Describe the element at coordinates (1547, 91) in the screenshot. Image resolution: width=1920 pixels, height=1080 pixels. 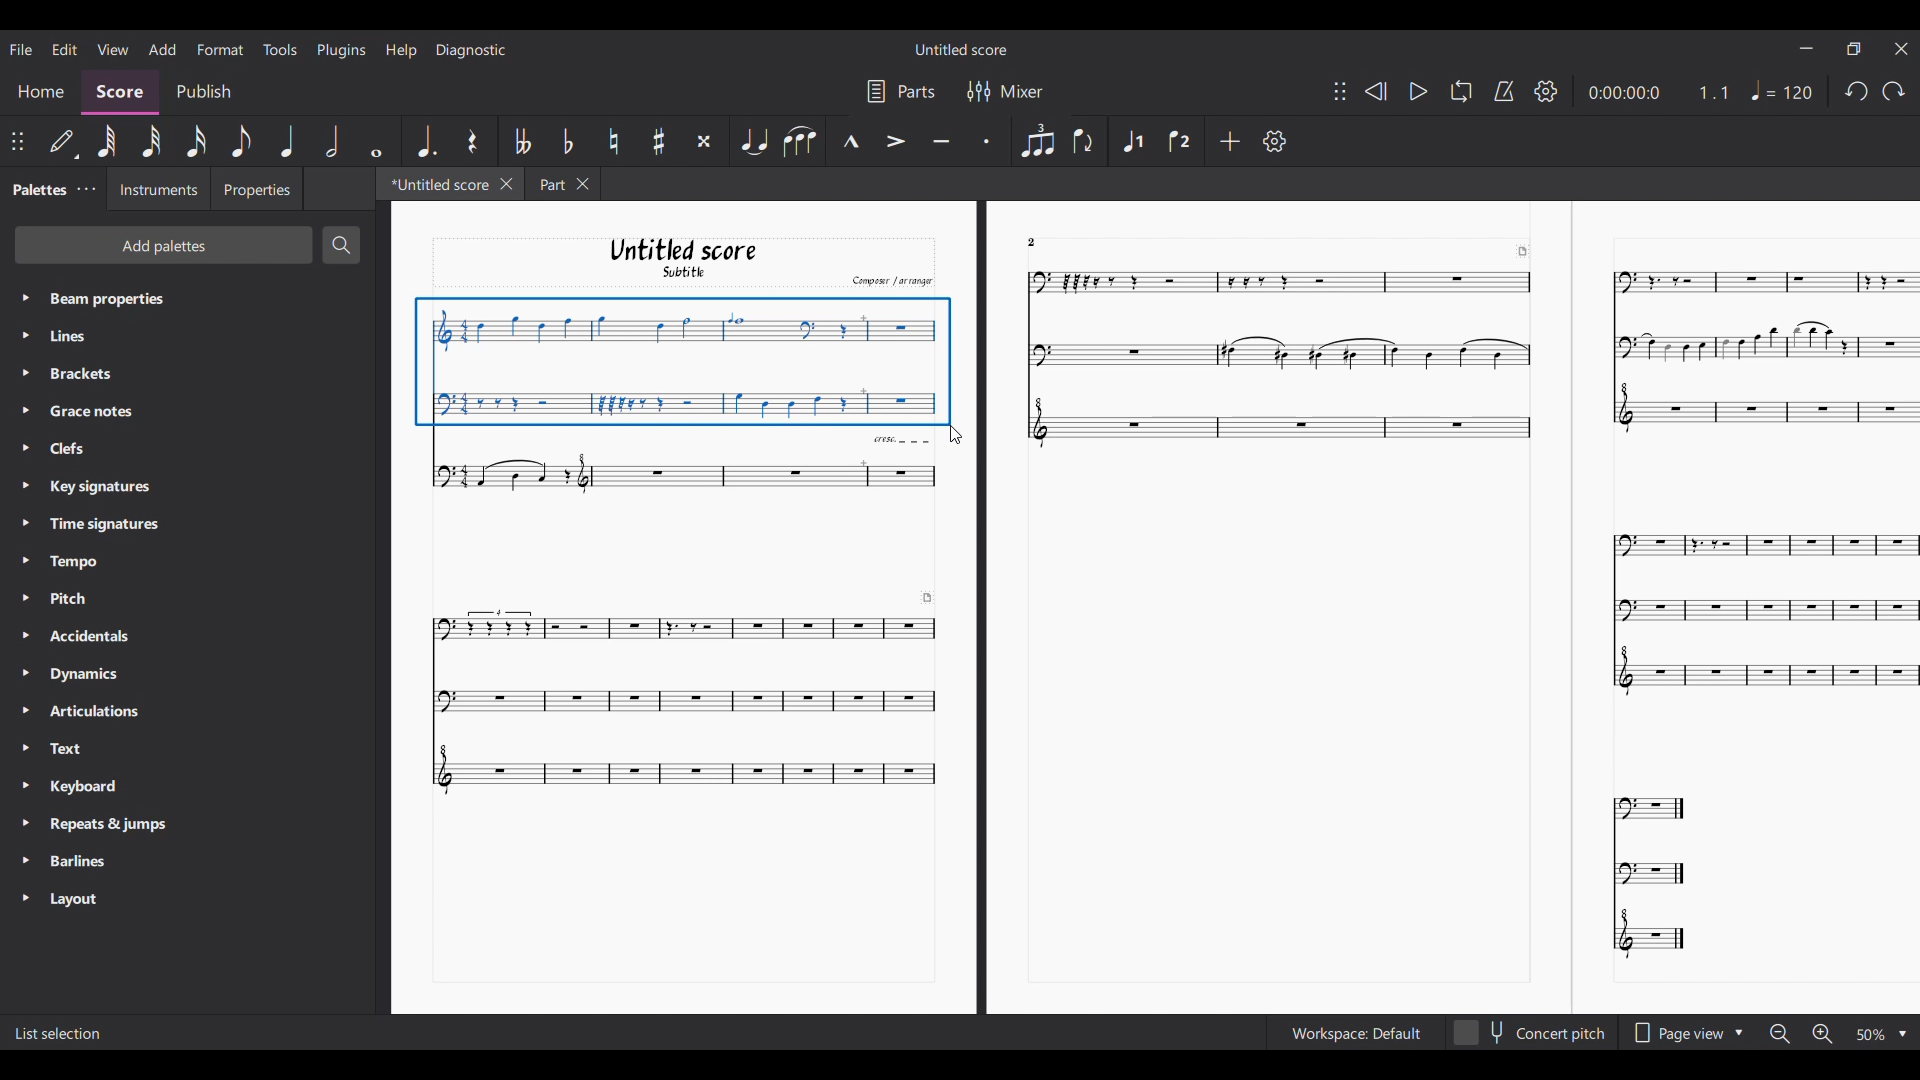
I see `Settings` at that location.